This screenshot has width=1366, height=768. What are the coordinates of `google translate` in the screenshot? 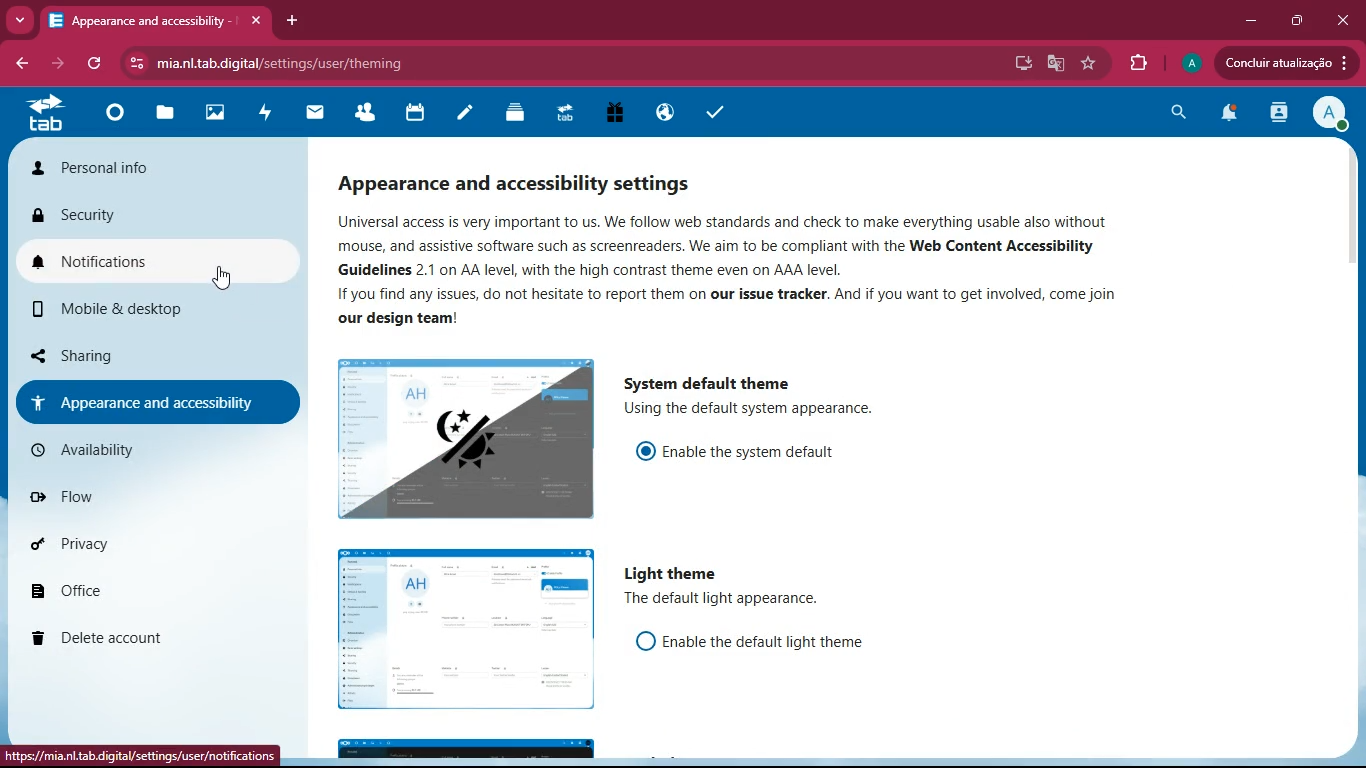 It's located at (1055, 65).